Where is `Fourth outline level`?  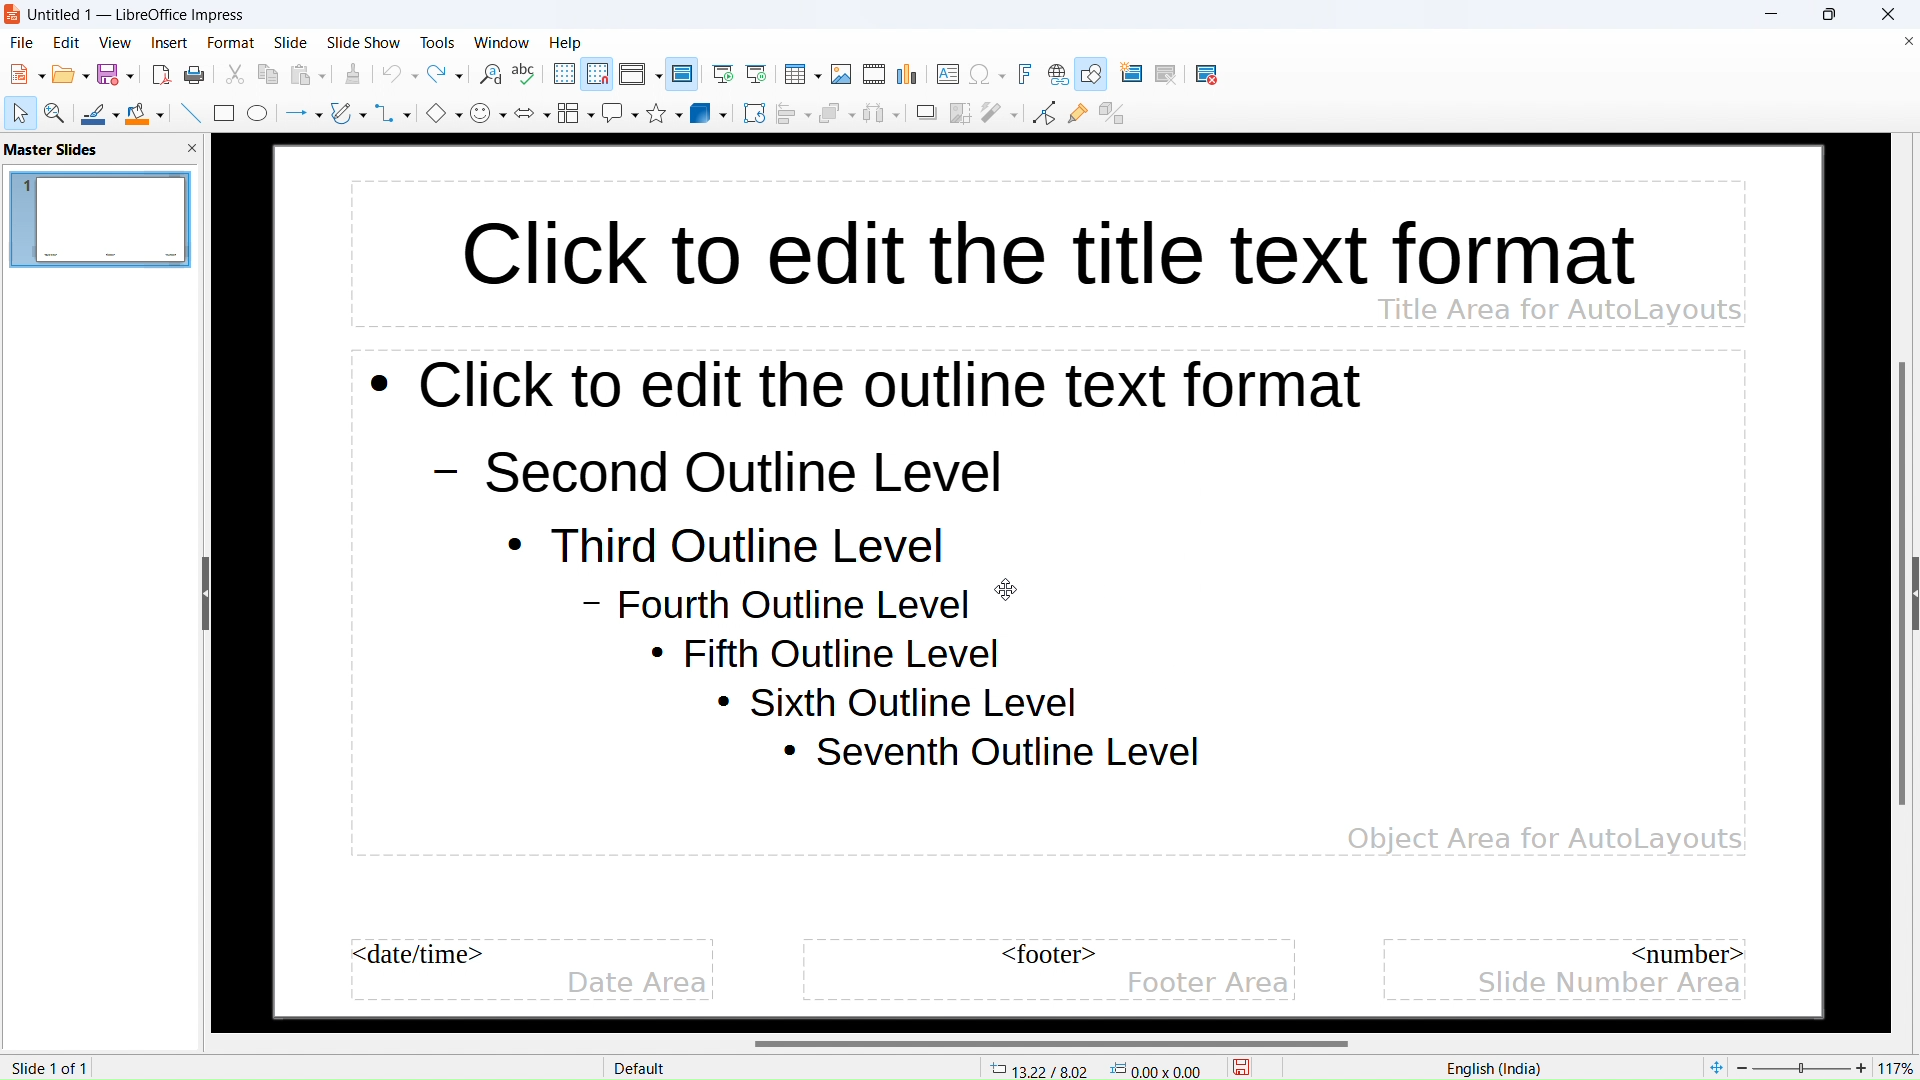
Fourth outline level is located at coordinates (782, 608).